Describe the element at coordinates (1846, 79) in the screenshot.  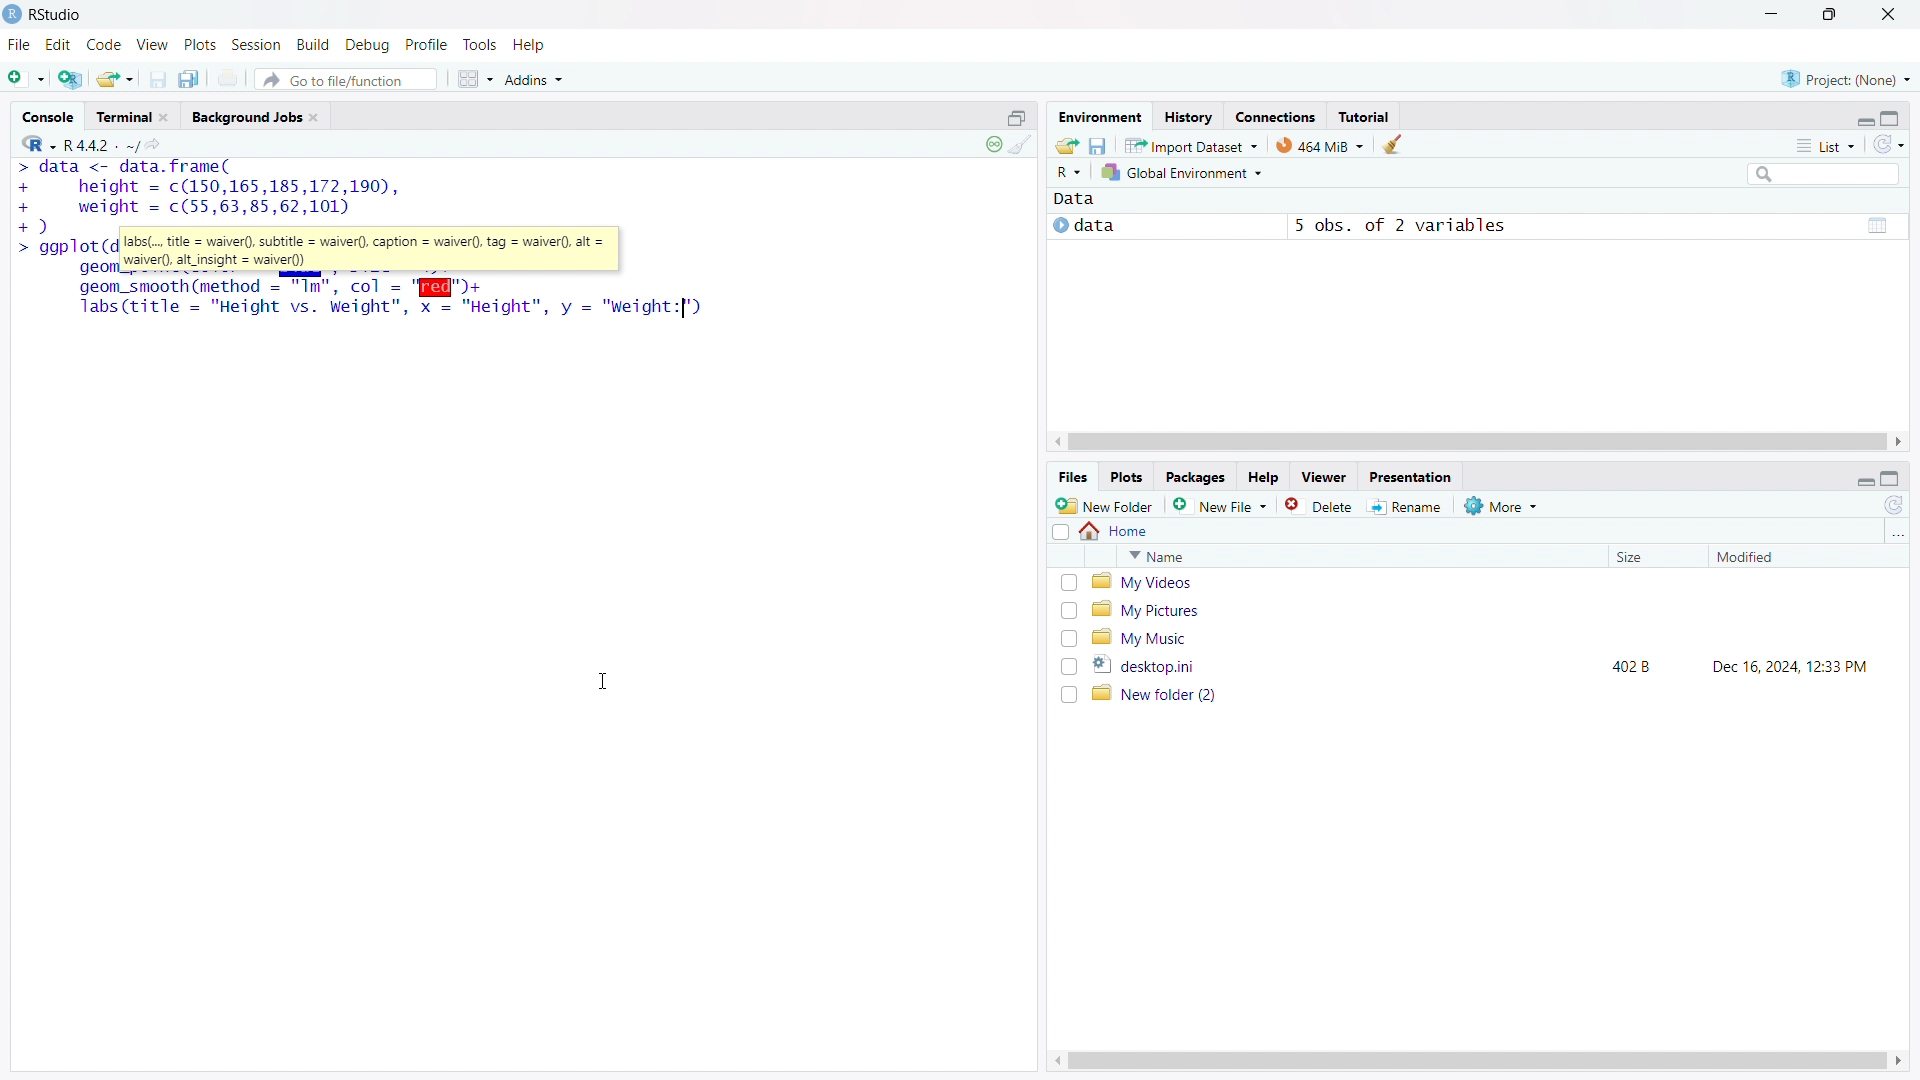
I see `select project` at that location.